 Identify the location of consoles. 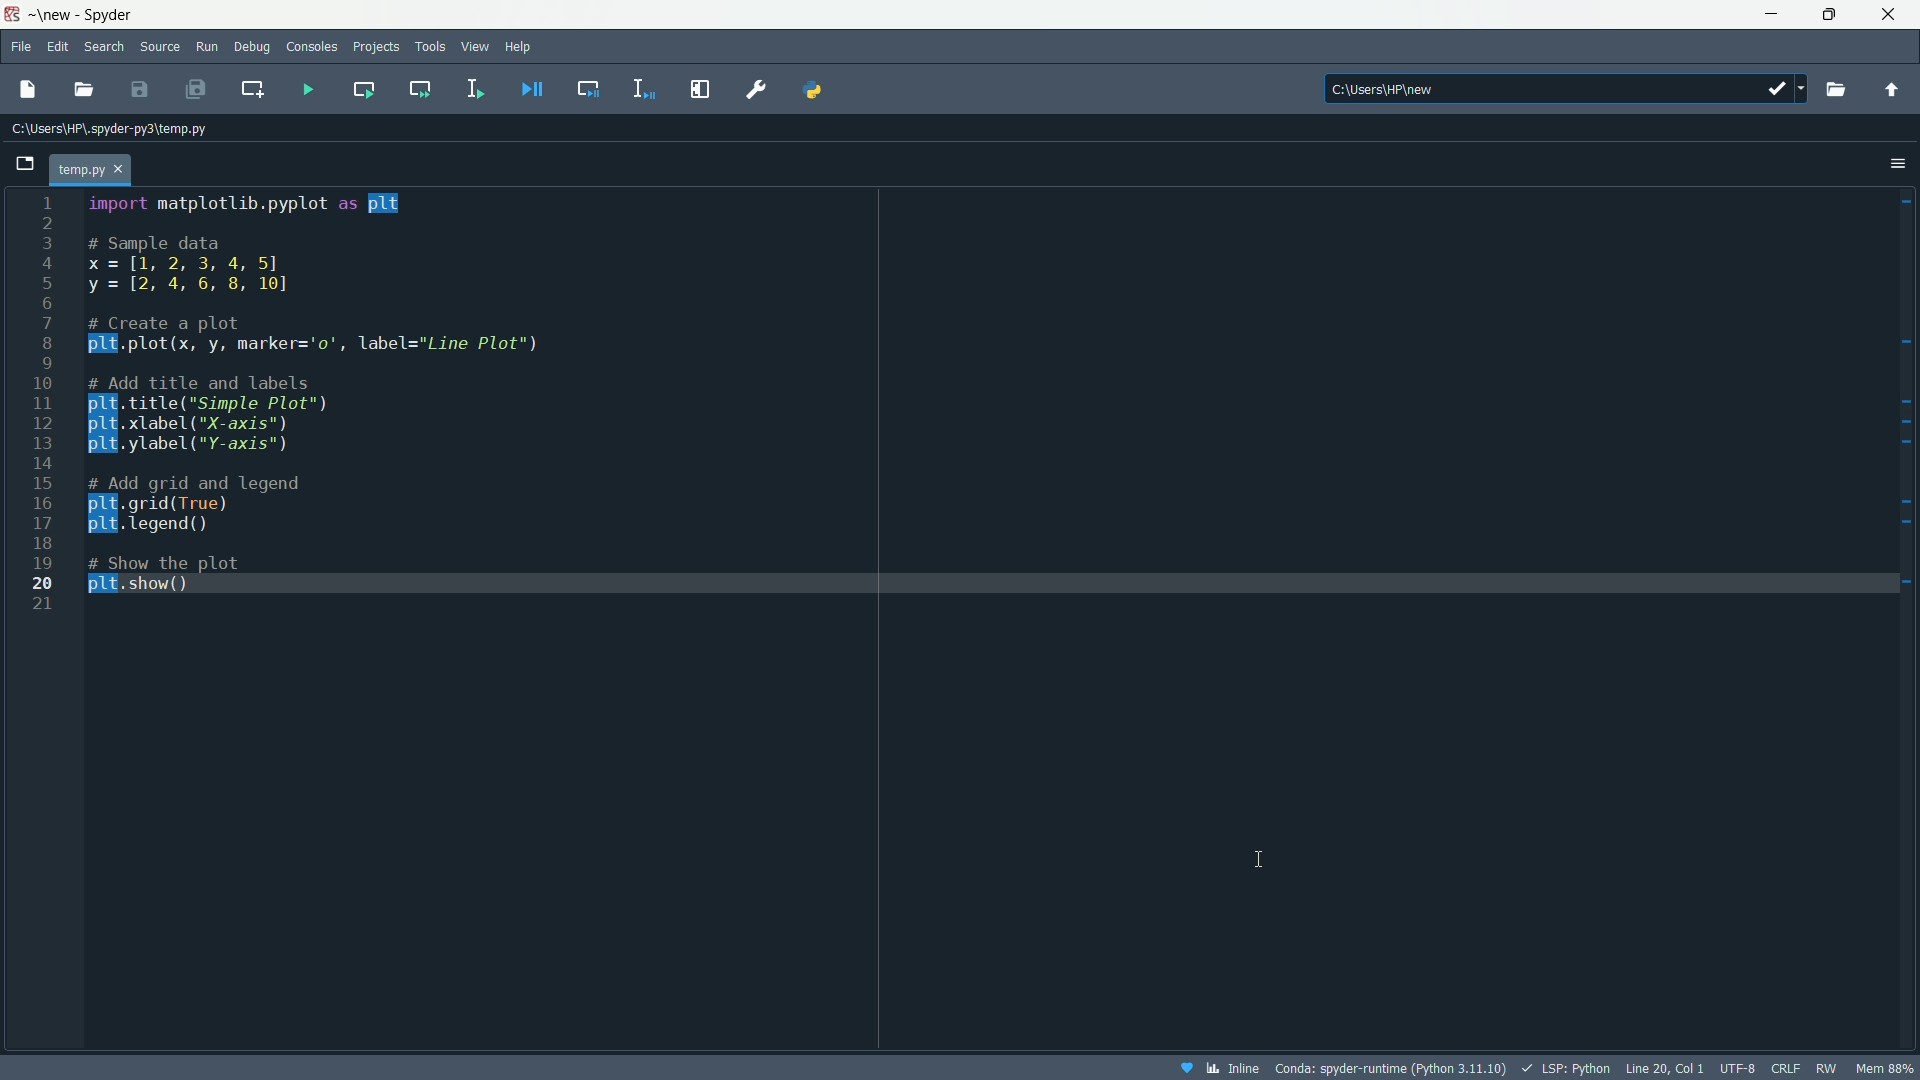
(313, 47).